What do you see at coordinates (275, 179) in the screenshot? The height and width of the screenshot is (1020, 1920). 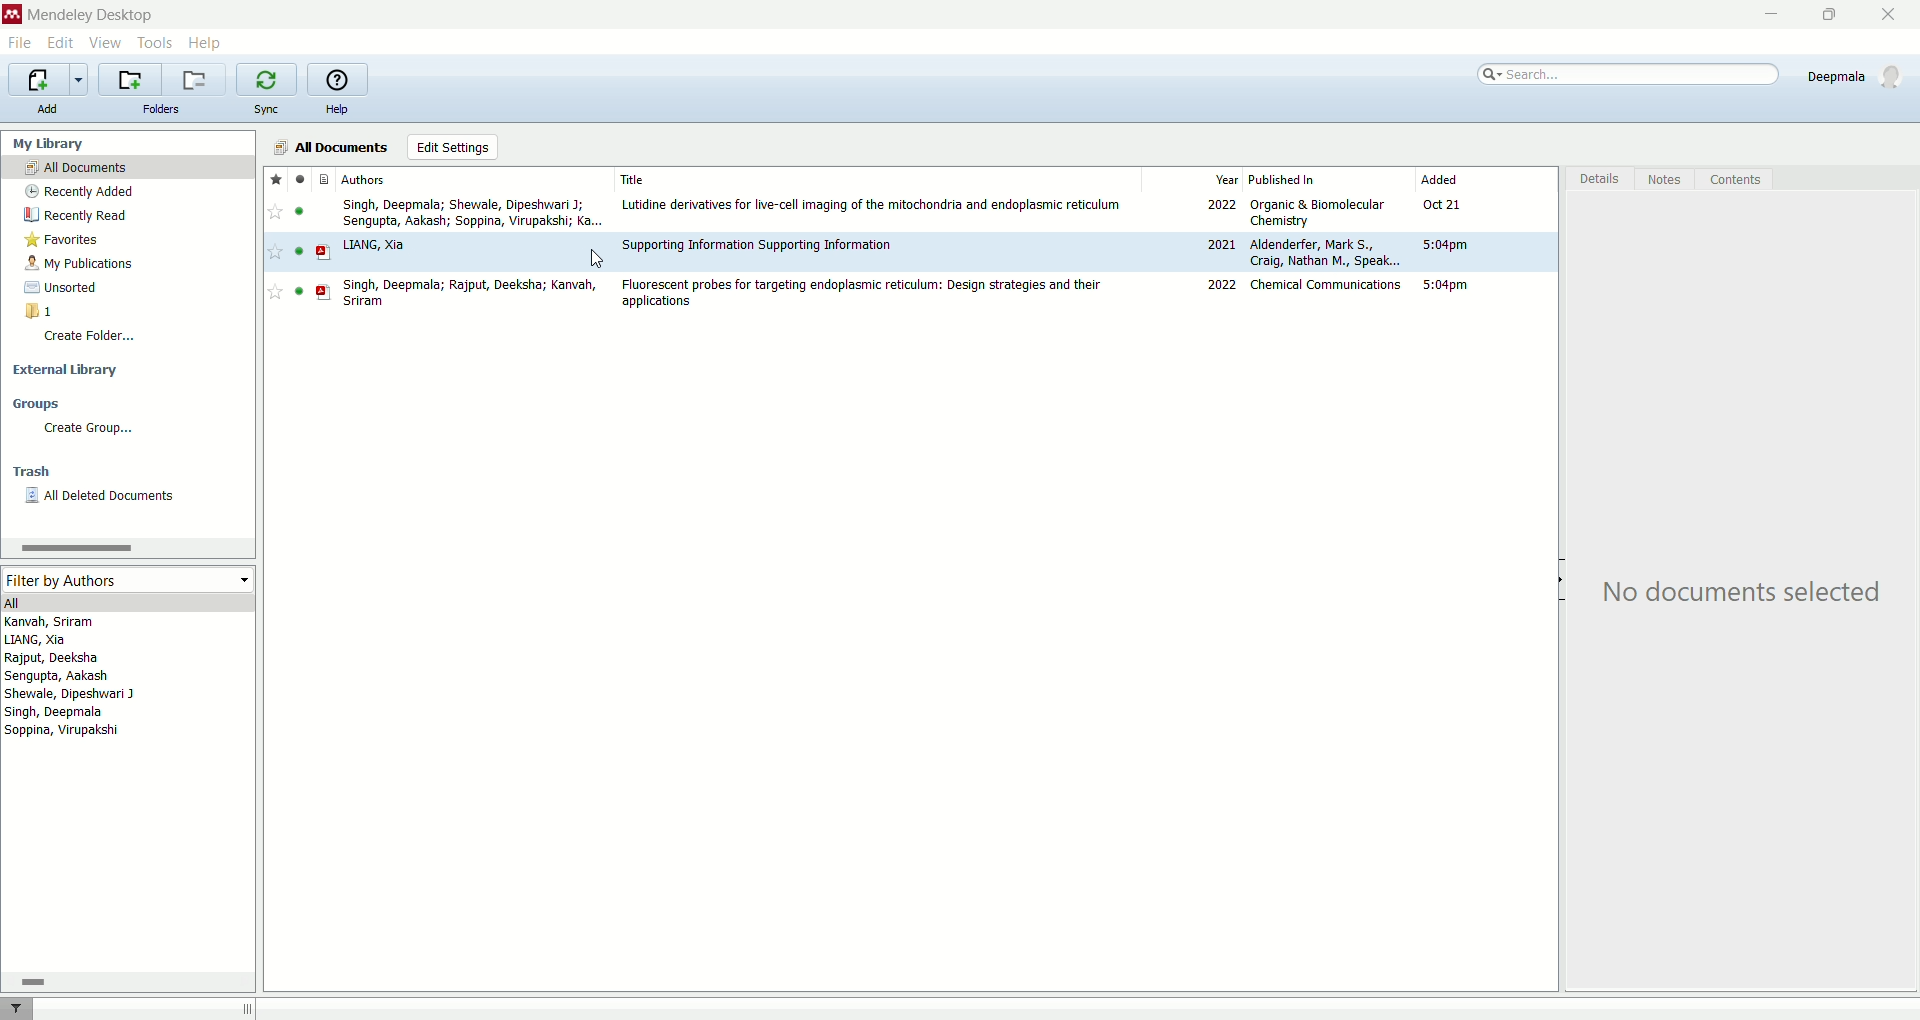 I see `favorites` at bounding box center [275, 179].